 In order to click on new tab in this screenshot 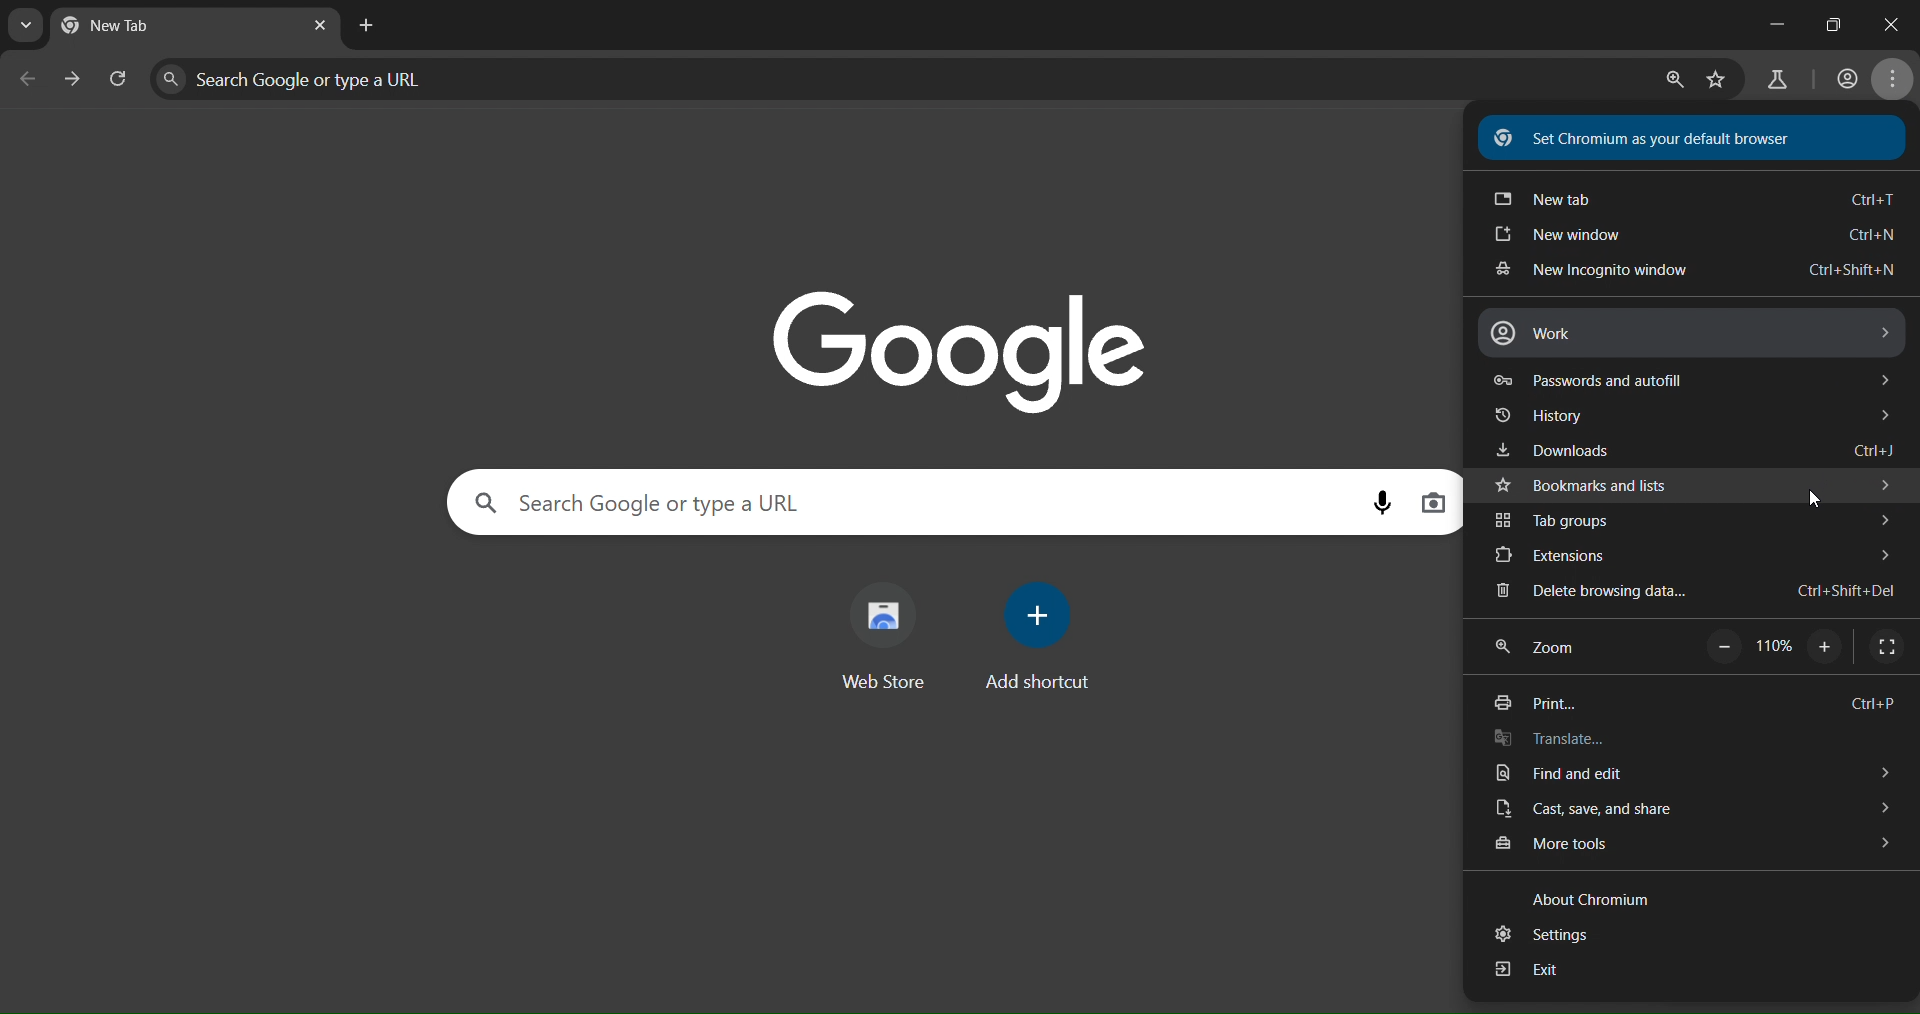, I will do `click(1691, 201)`.